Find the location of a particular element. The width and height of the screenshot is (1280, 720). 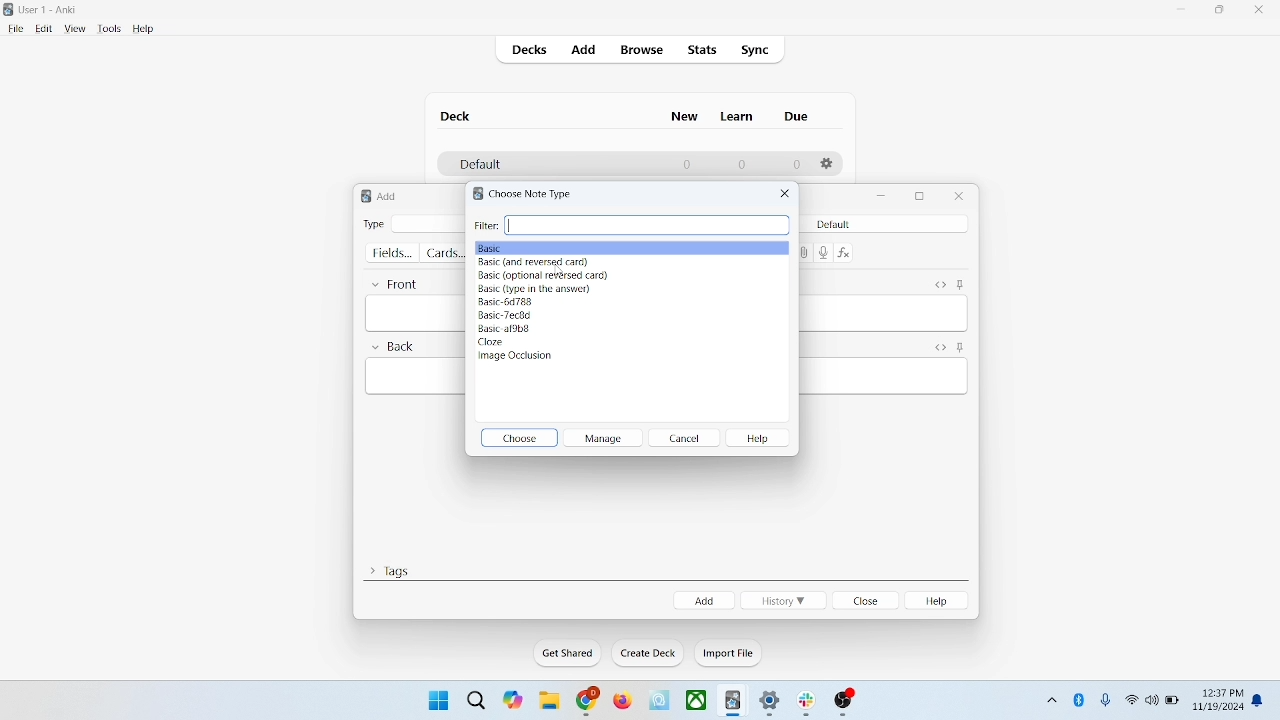

Basic (and reversed card) is located at coordinates (536, 262).